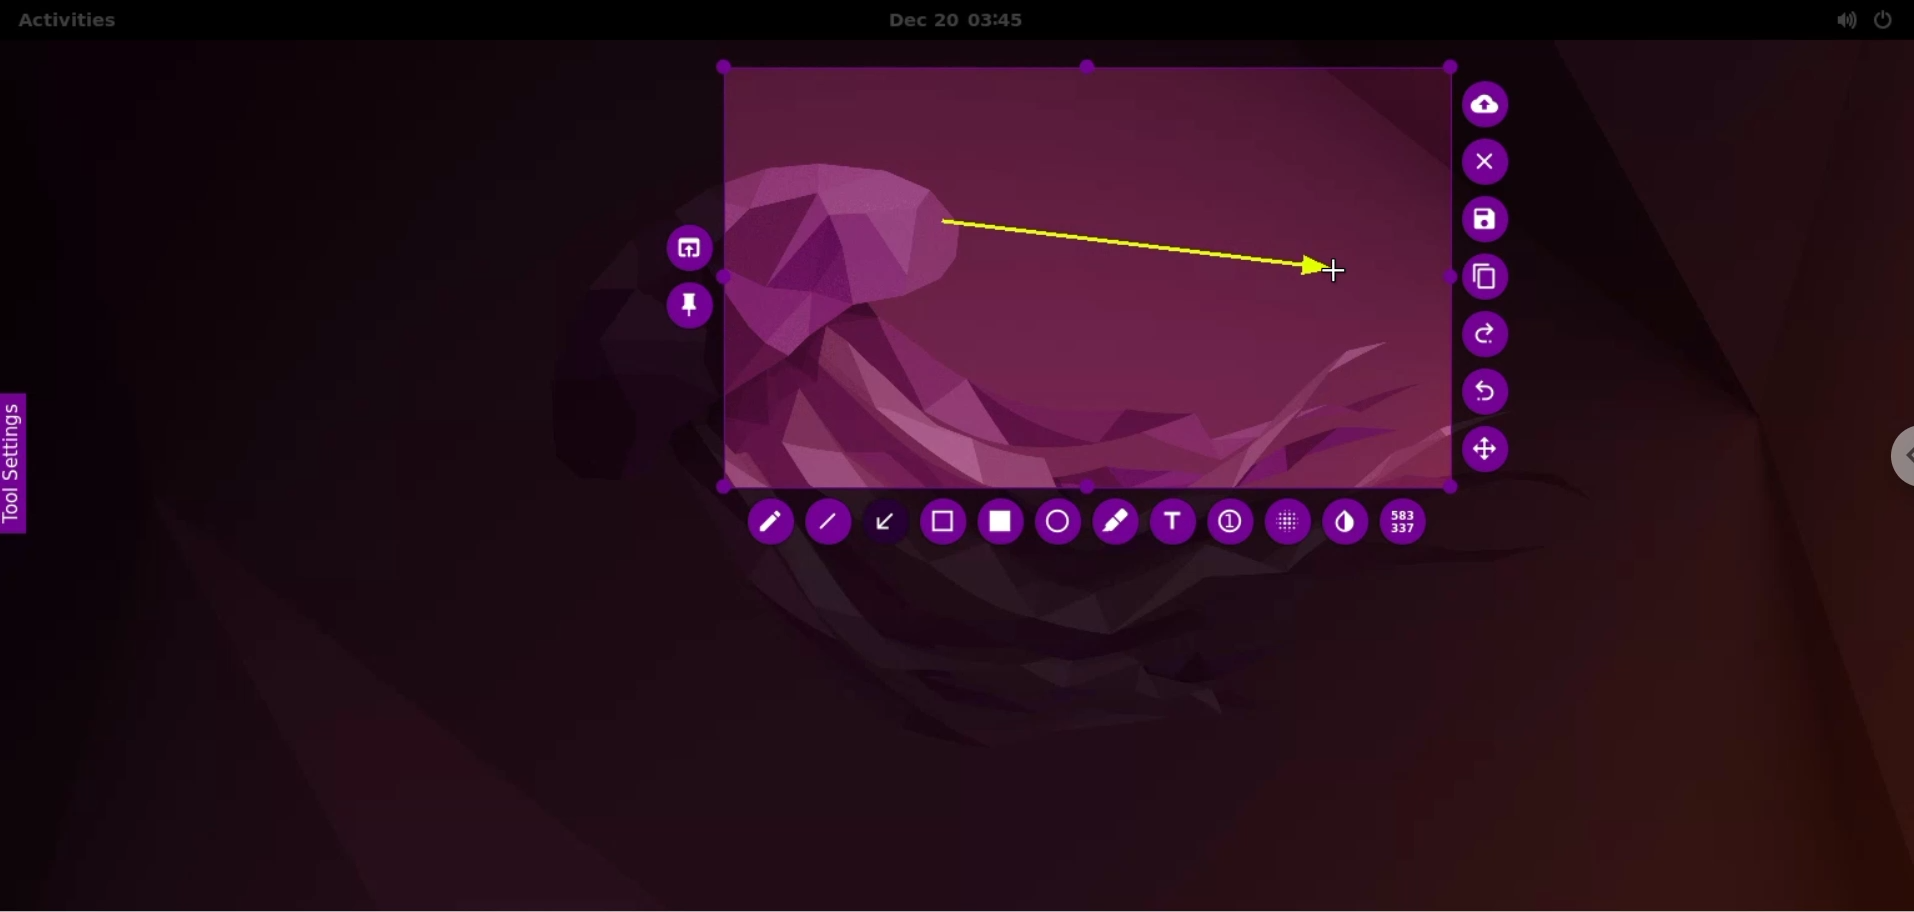 The image size is (1914, 912). Describe the element at coordinates (684, 244) in the screenshot. I see `choose app to open screenshot` at that location.